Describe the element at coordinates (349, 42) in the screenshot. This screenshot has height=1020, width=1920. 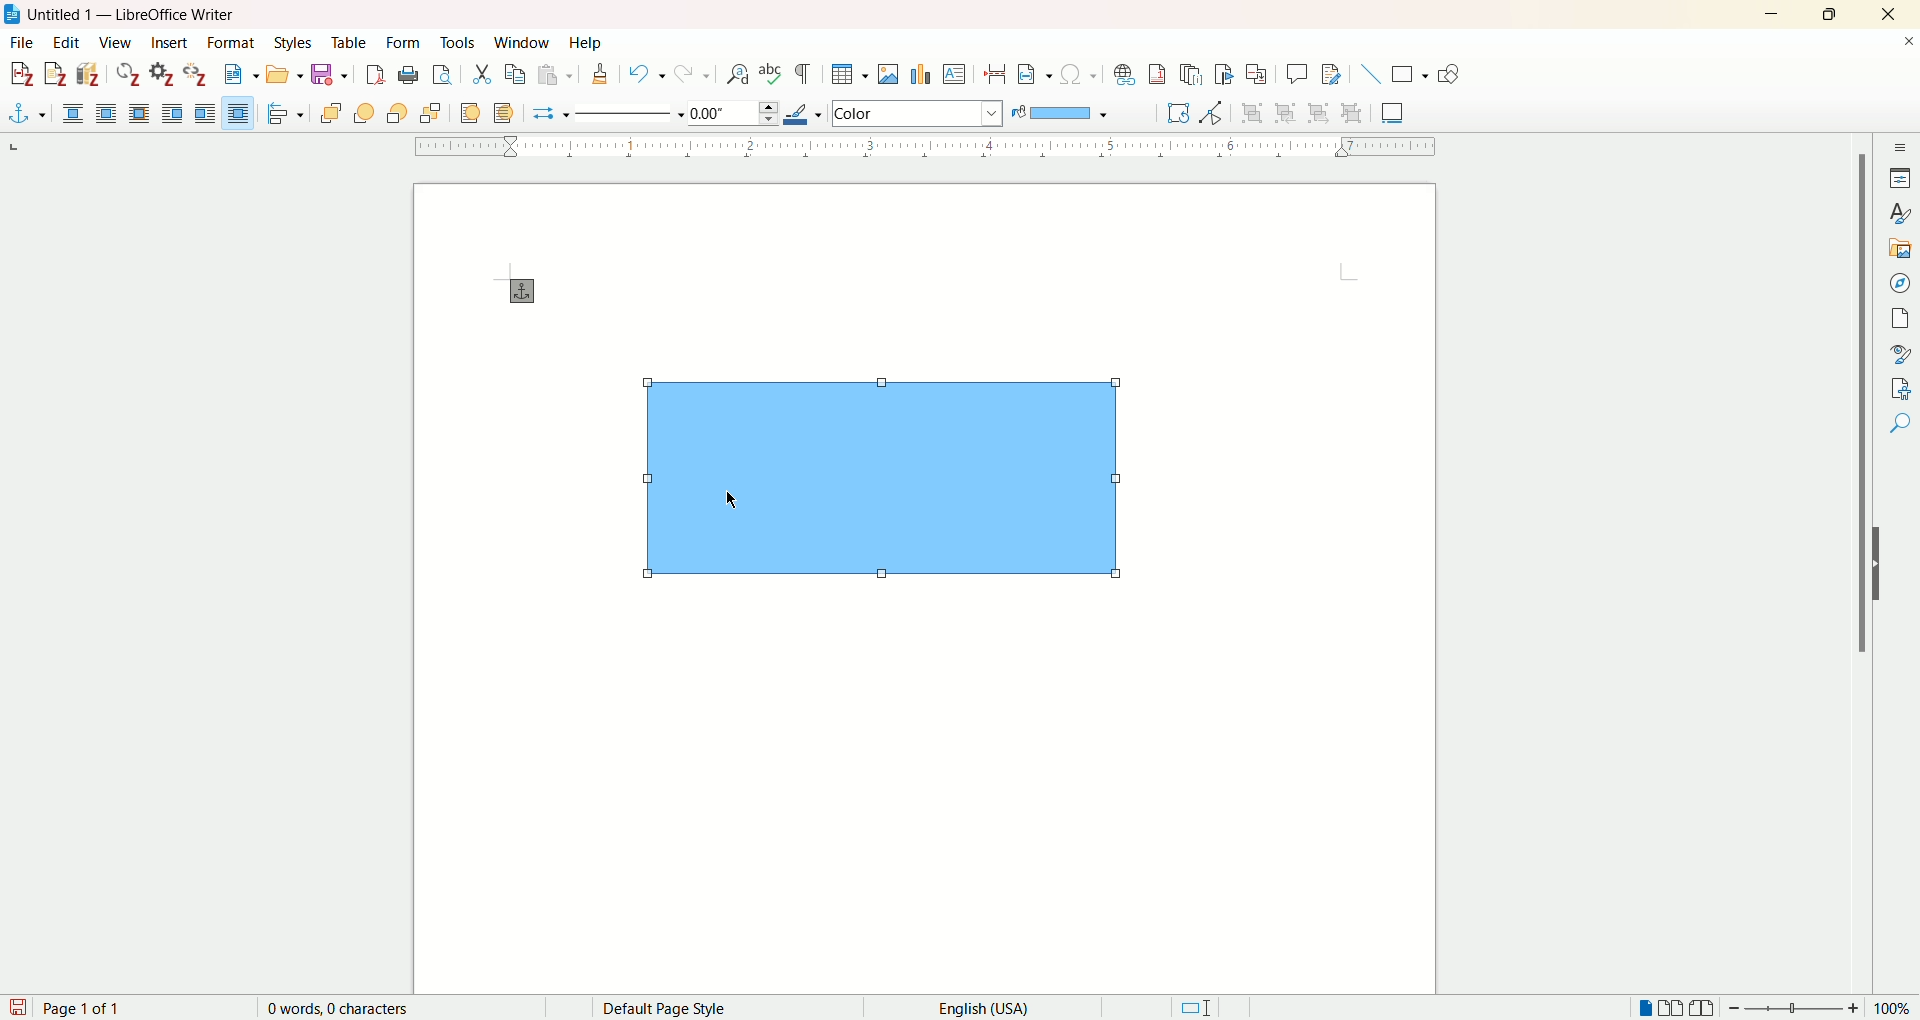
I see `table` at that location.